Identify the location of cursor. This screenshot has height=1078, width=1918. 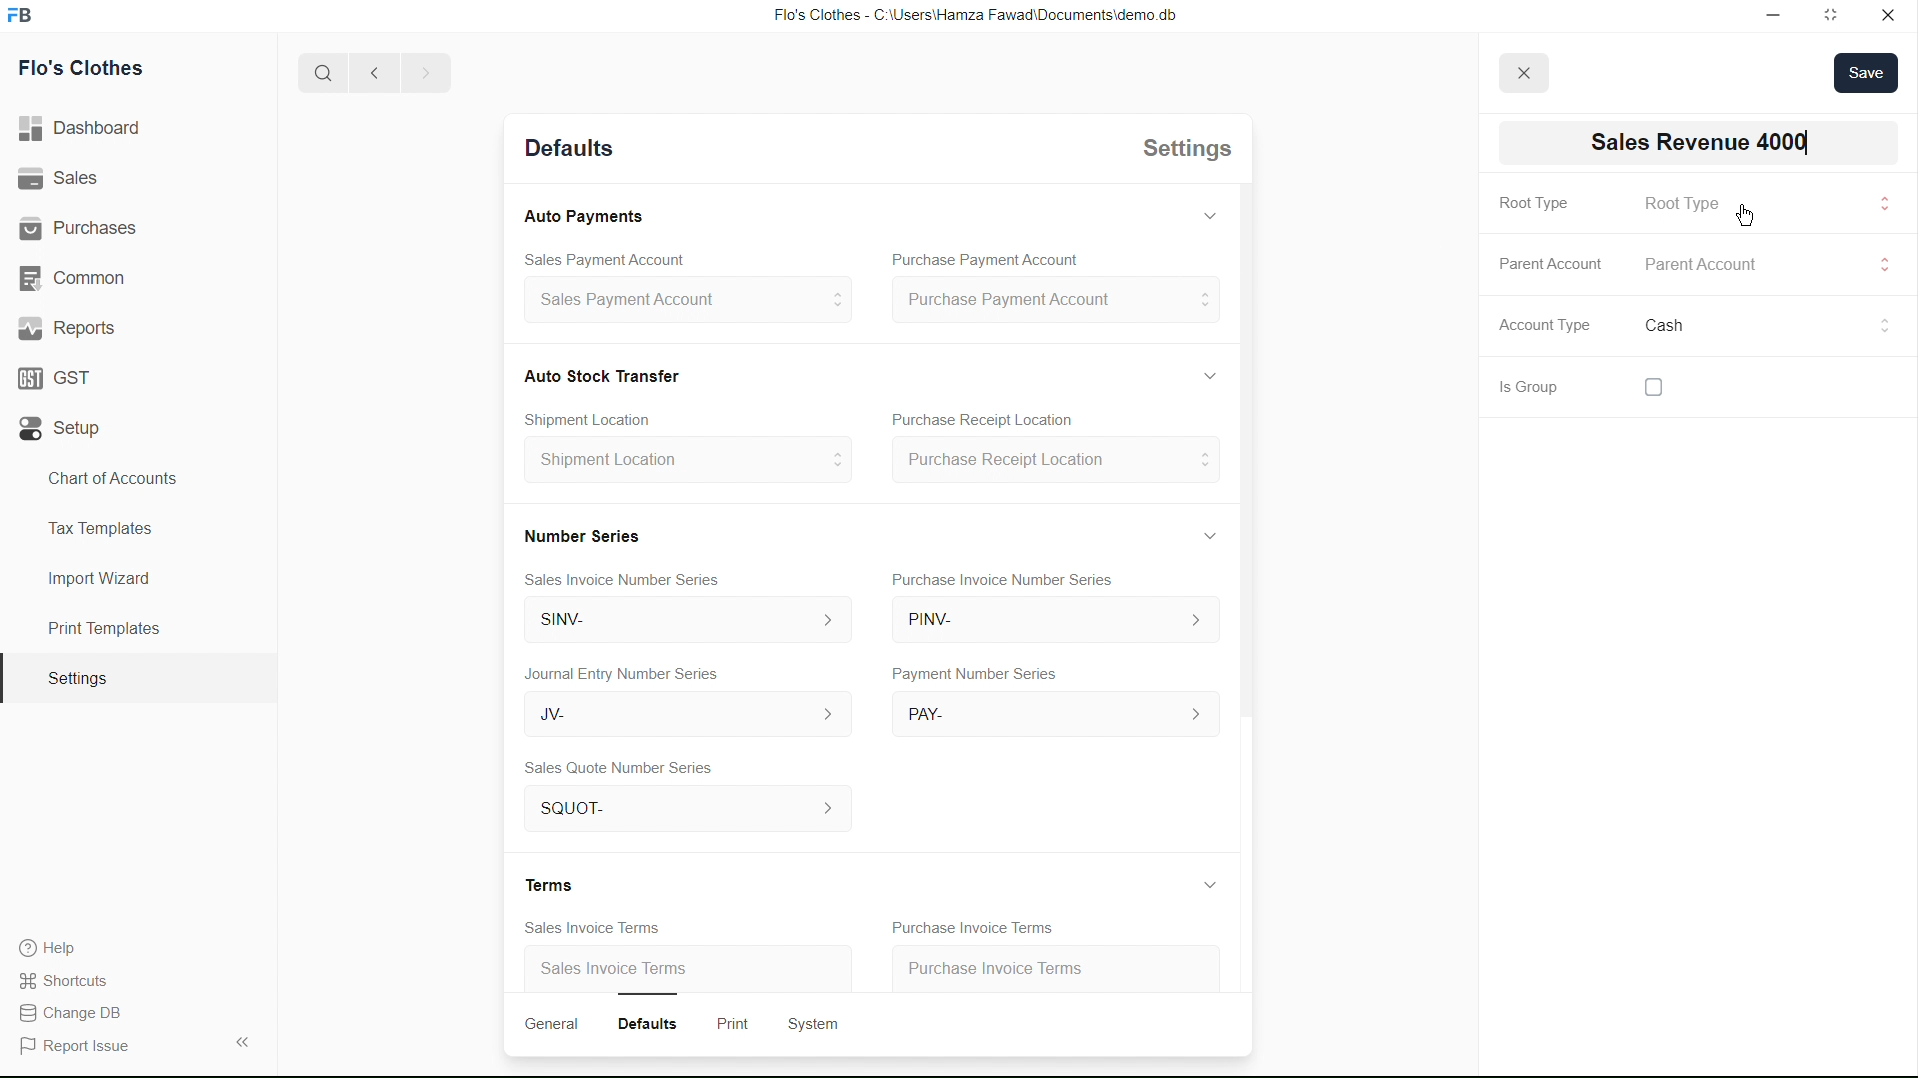
(1749, 214).